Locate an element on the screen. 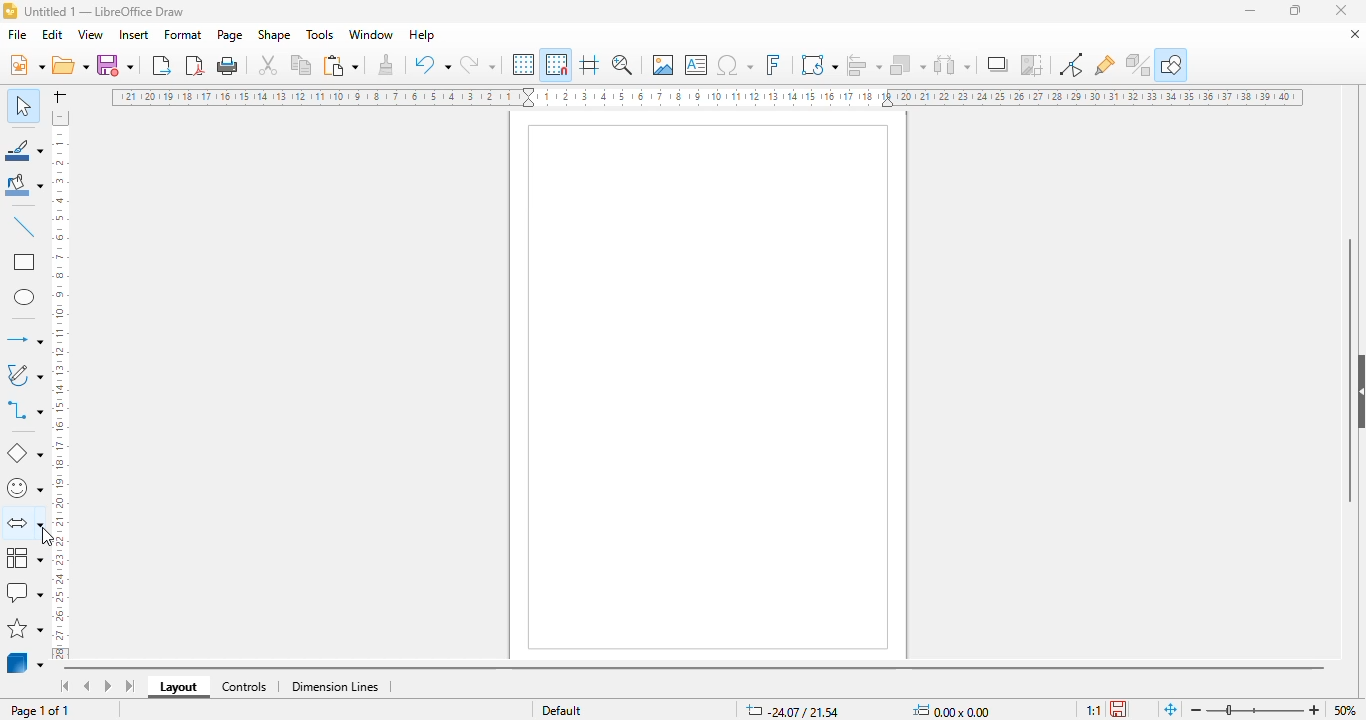  toggle point edit mode is located at coordinates (1071, 64).